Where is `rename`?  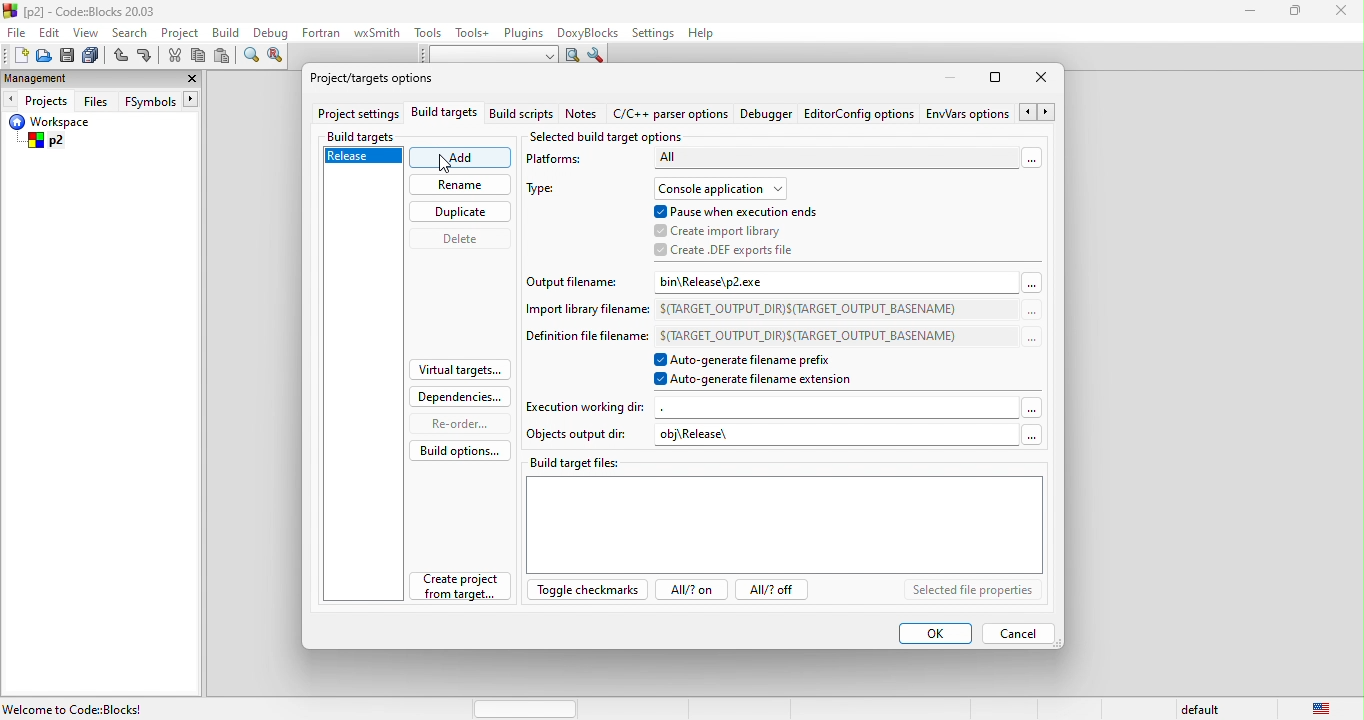
rename is located at coordinates (460, 187).